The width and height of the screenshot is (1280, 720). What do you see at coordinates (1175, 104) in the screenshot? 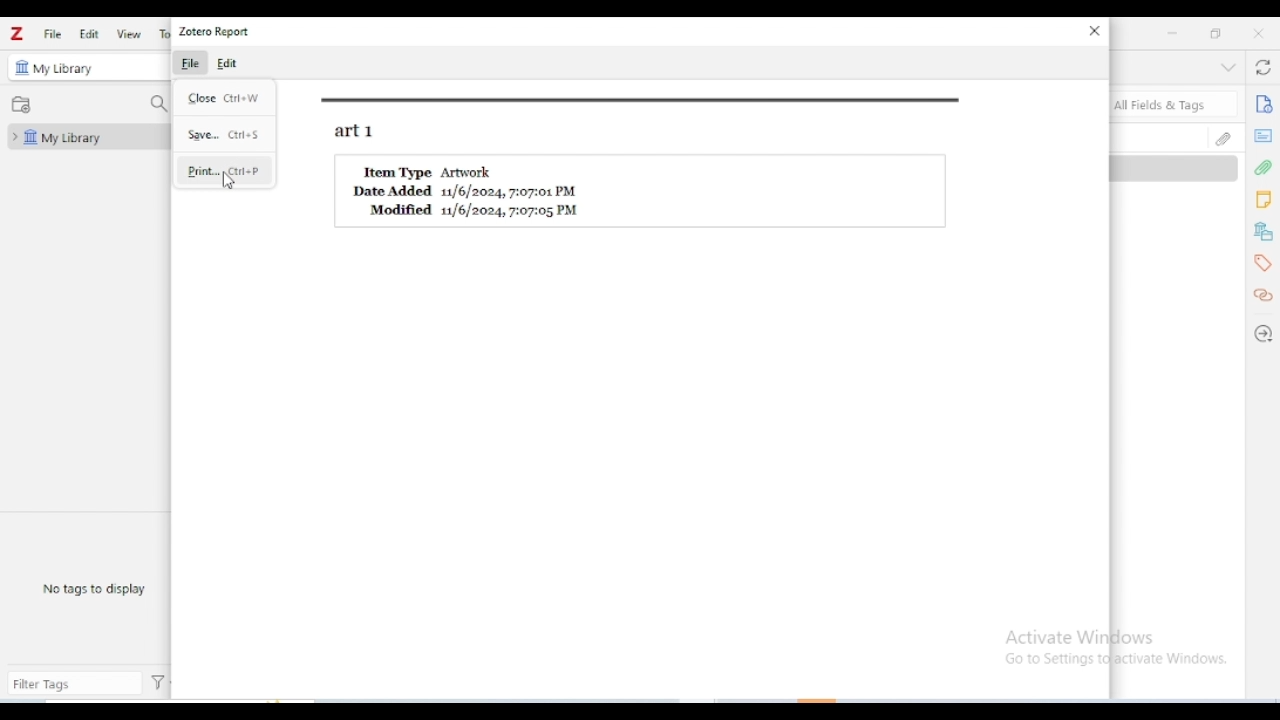
I see `search all fields & tags` at bounding box center [1175, 104].